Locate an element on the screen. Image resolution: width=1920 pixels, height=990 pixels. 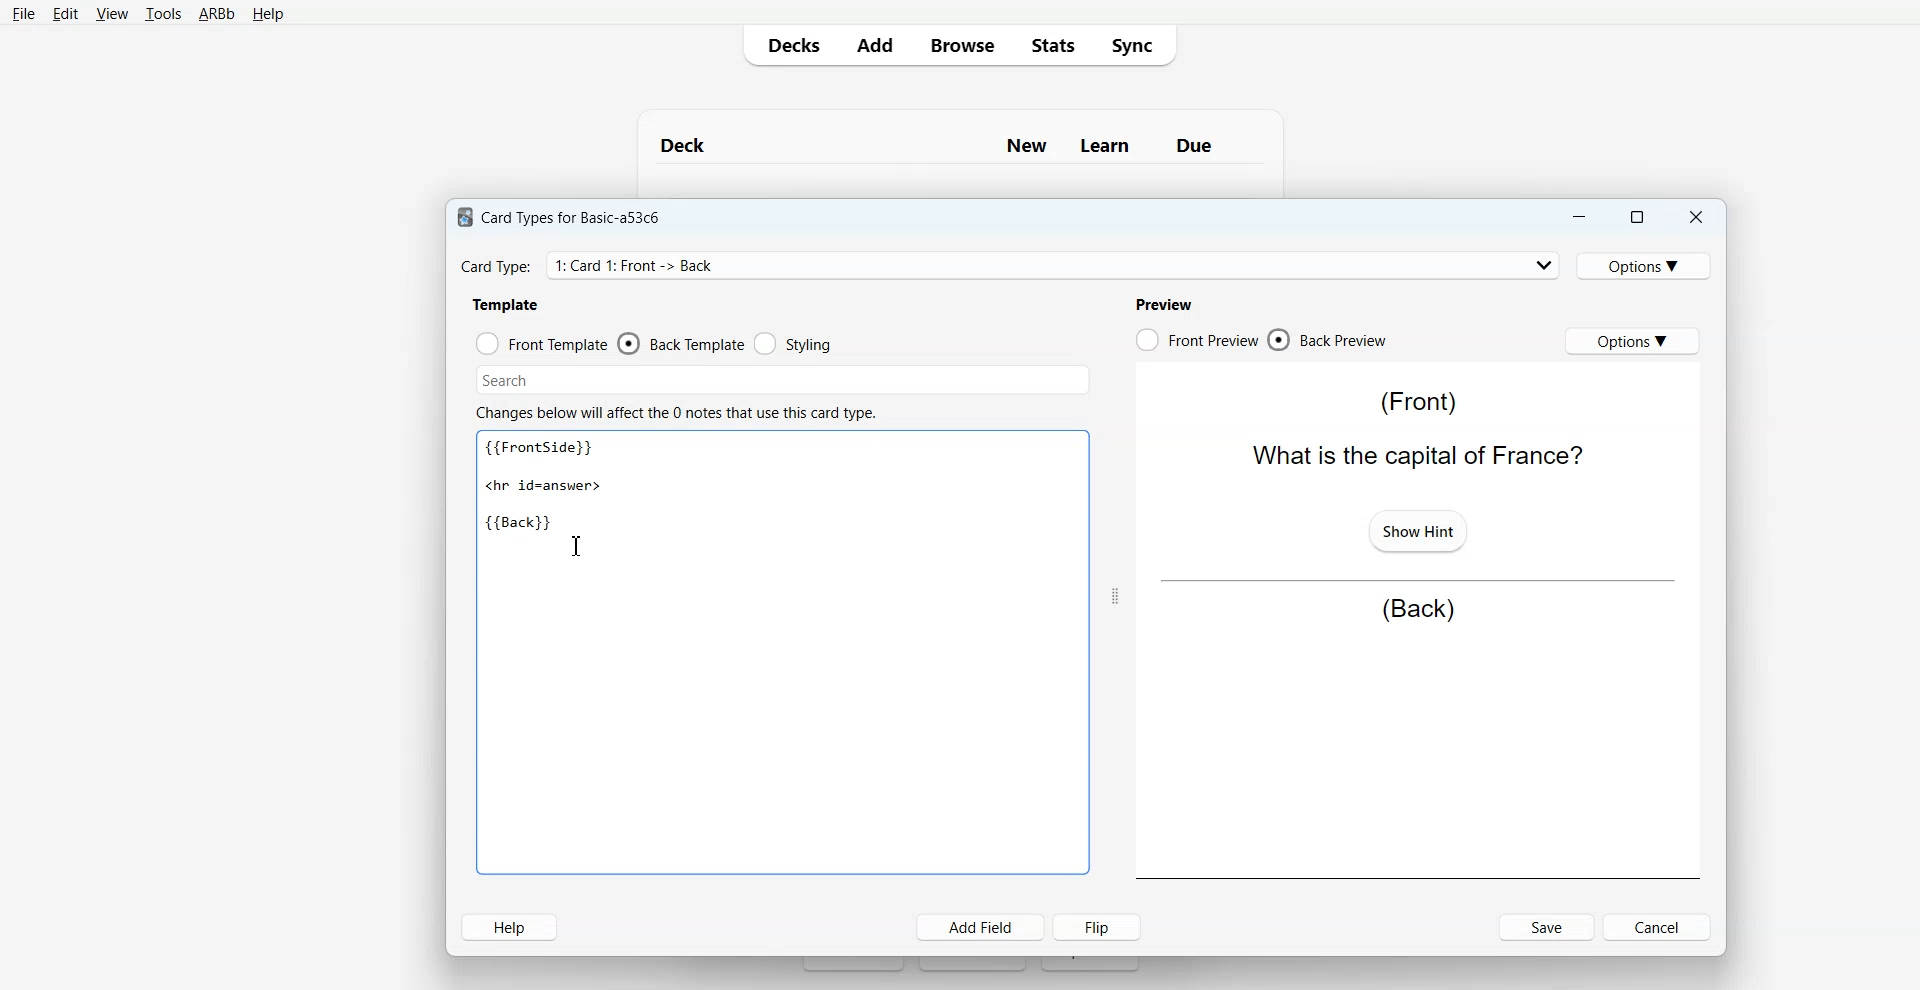
Card Types for Basic-a53c6 is located at coordinates (560, 216).